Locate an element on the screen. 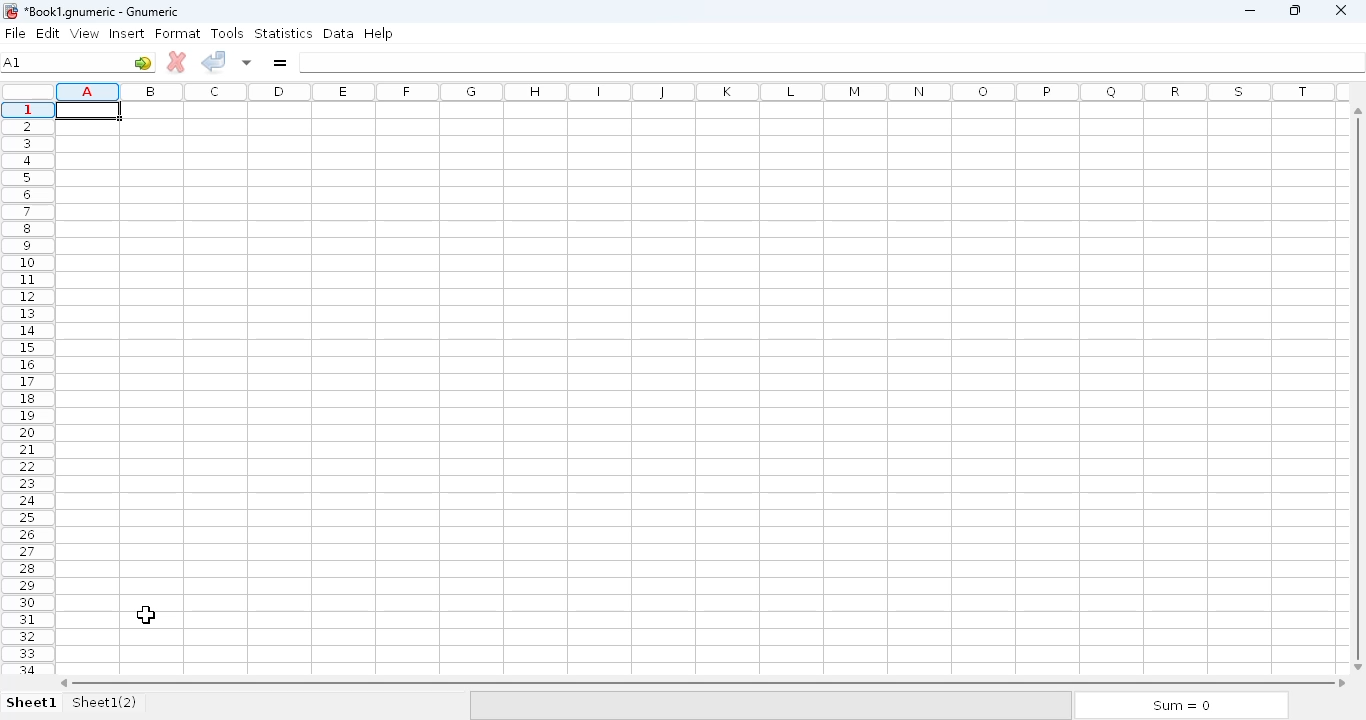  tools is located at coordinates (228, 33).